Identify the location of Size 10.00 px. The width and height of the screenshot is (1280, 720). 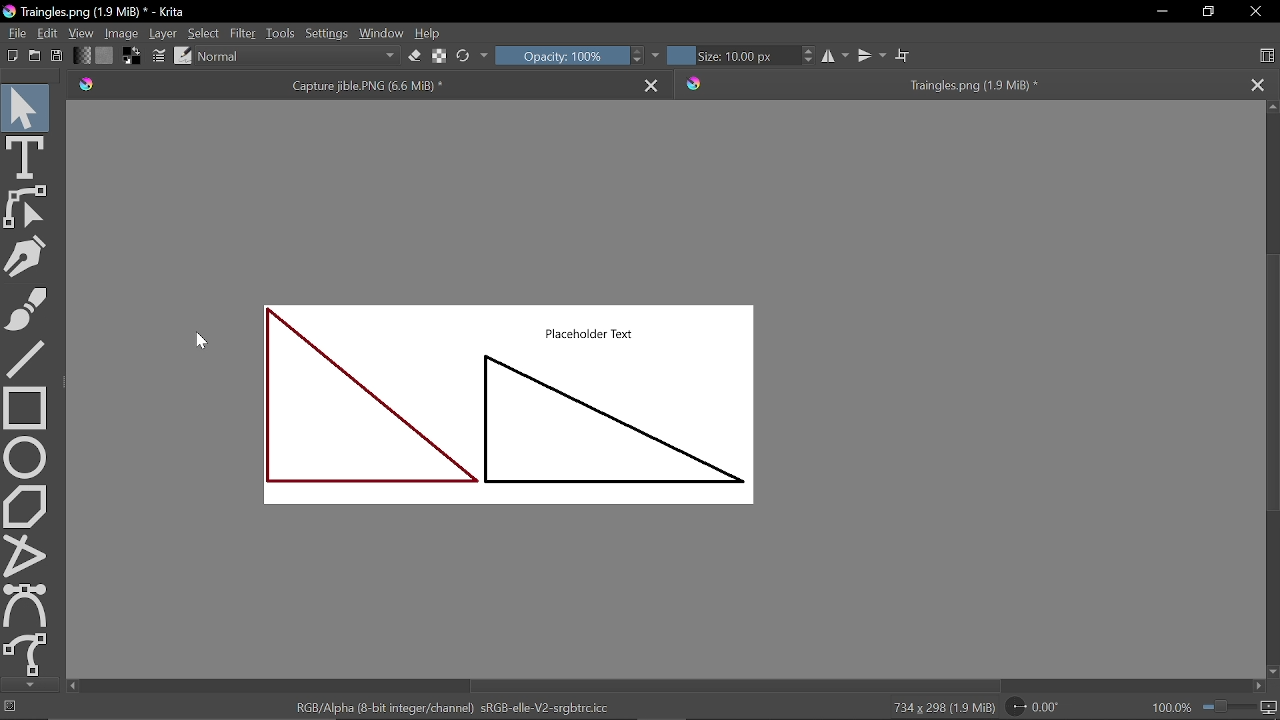
(731, 56).